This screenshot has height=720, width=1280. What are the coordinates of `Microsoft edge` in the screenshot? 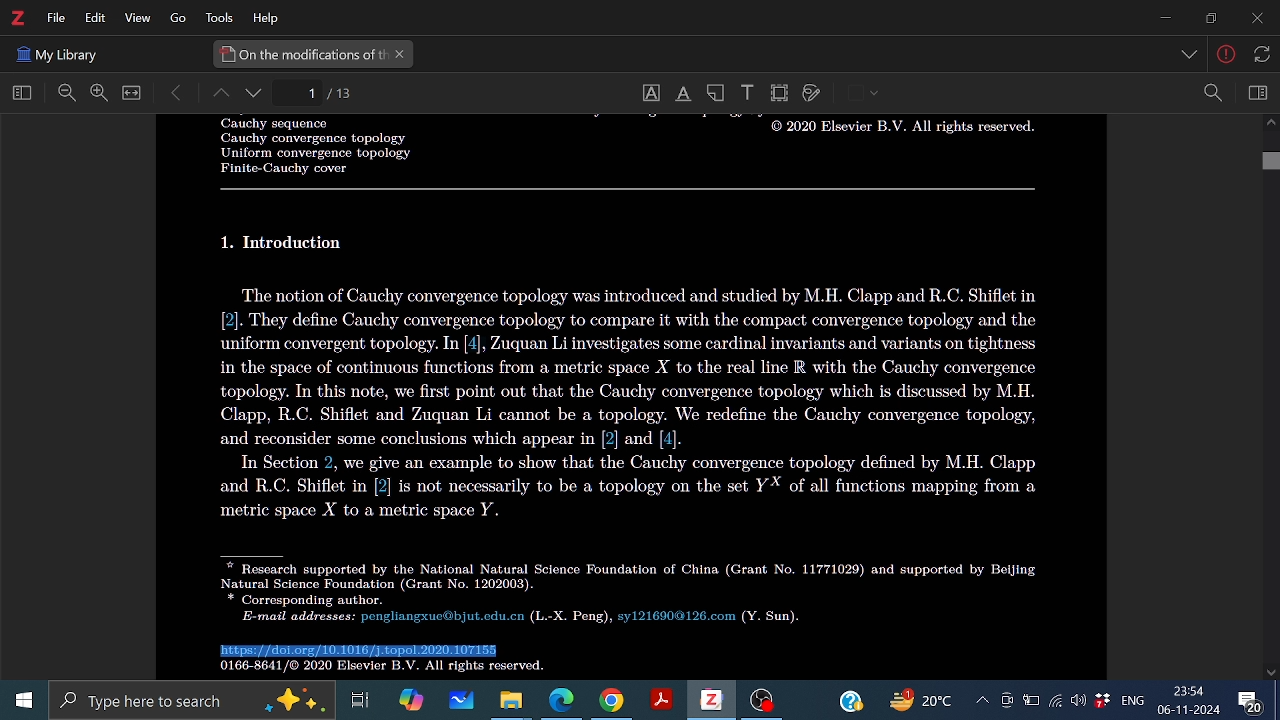 It's located at (562, 701).